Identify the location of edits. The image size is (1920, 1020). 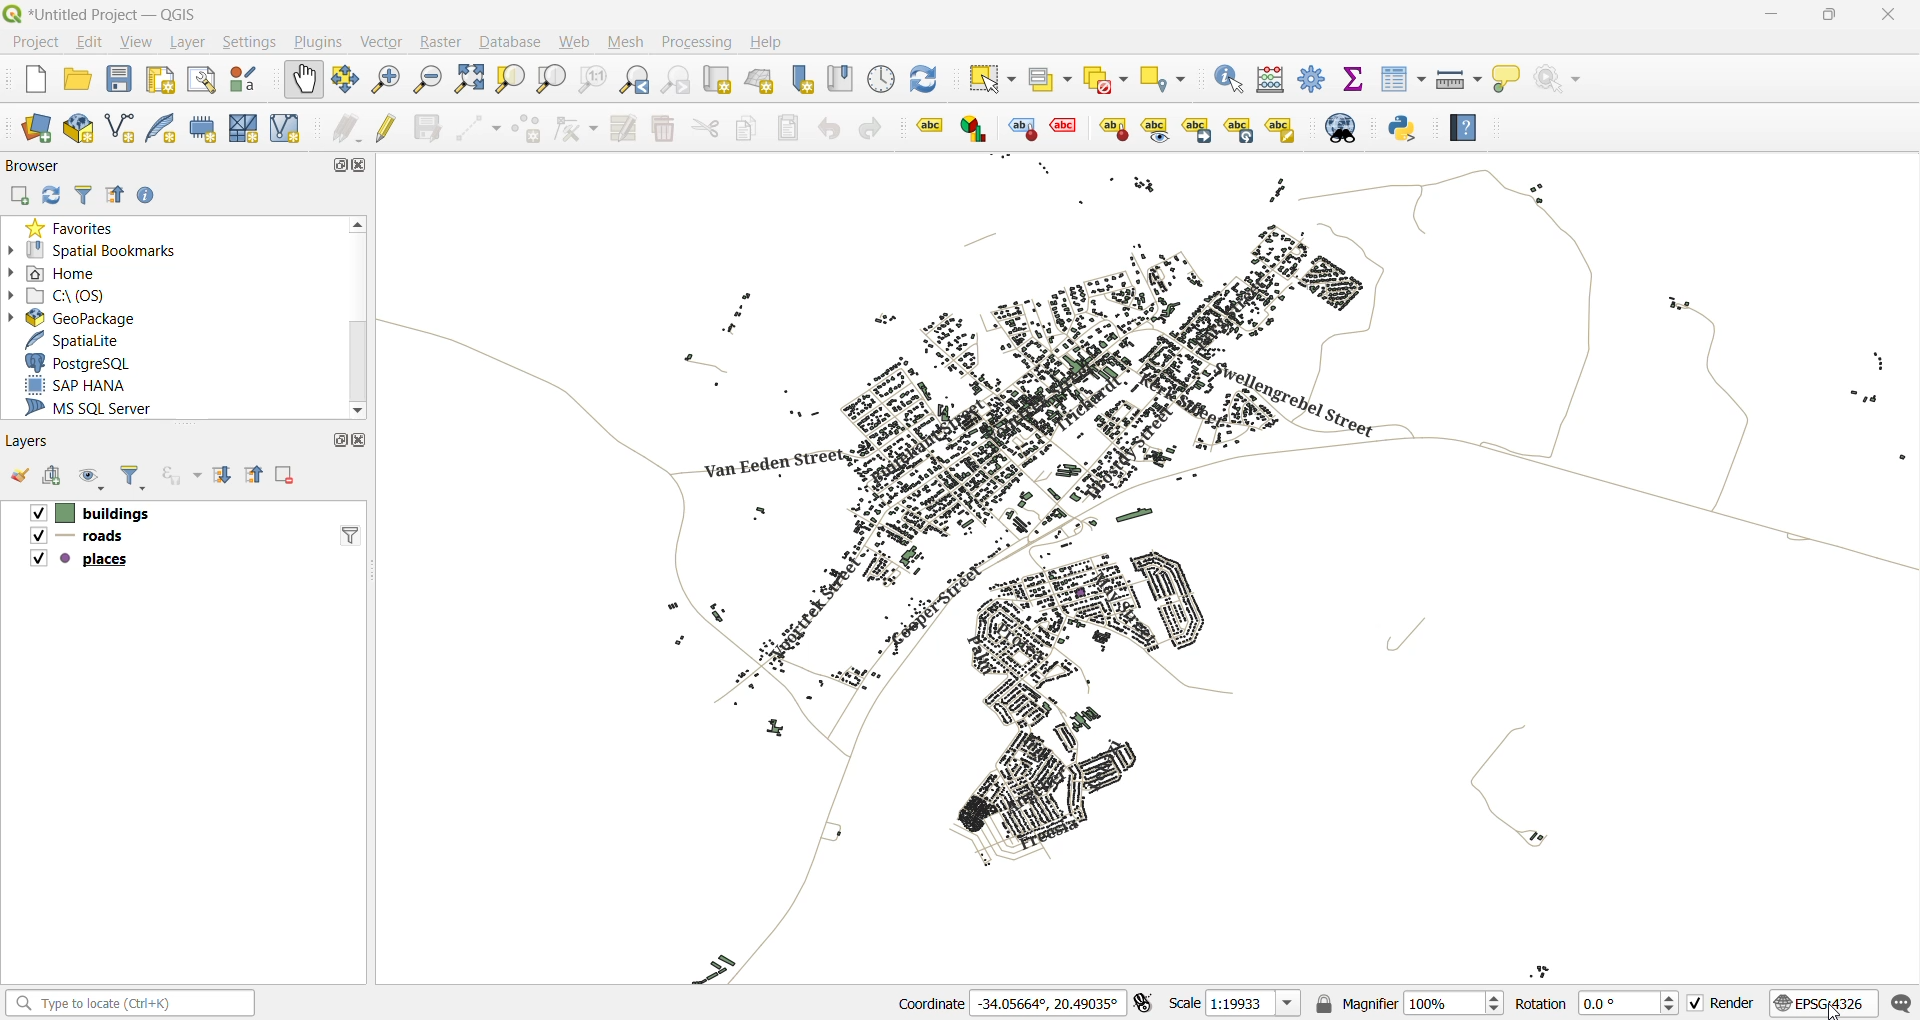
(348, 130).